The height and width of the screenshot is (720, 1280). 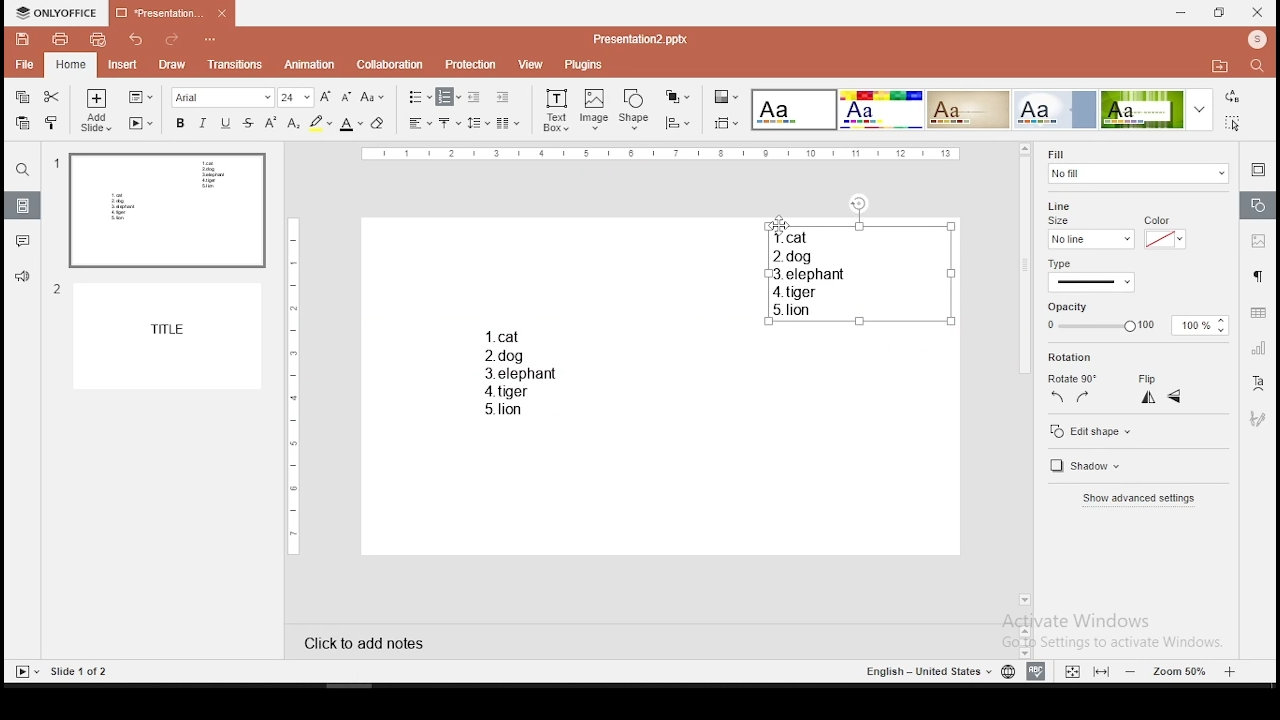 I want to click on underline, so click(x=225, y=123).